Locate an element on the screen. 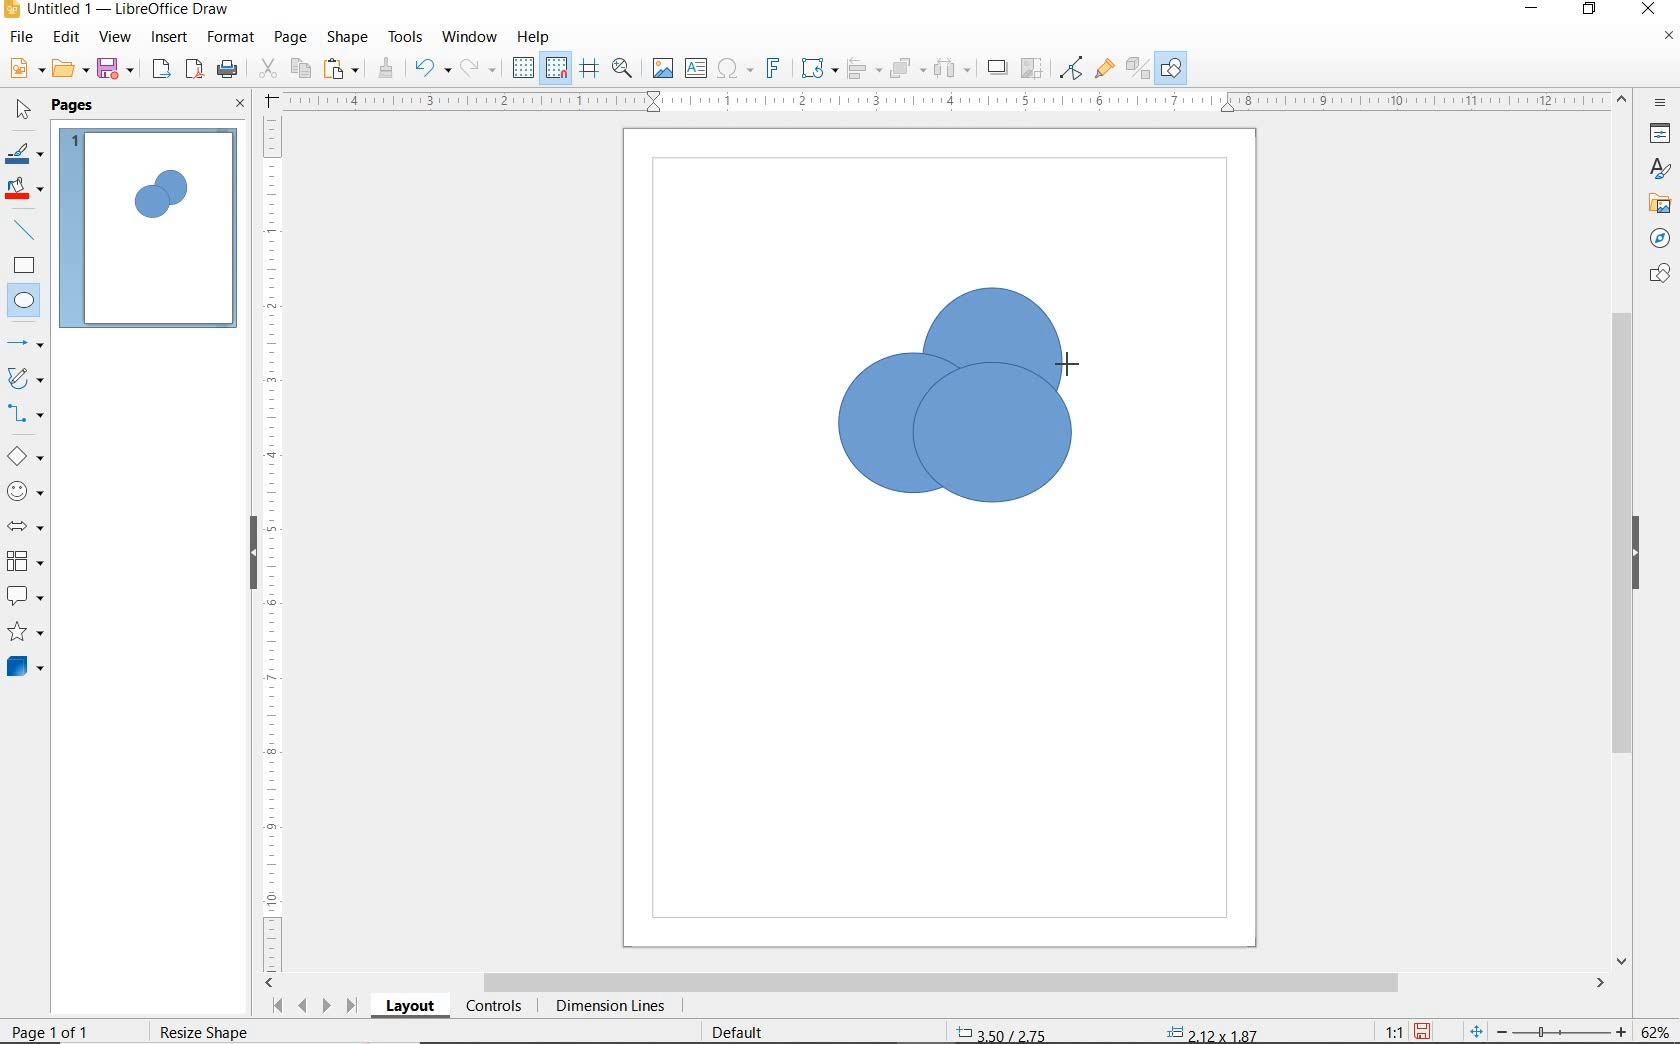 This screenshot has height=1044, width=1680. RECTANGLE is located at coordinates (24, 268).